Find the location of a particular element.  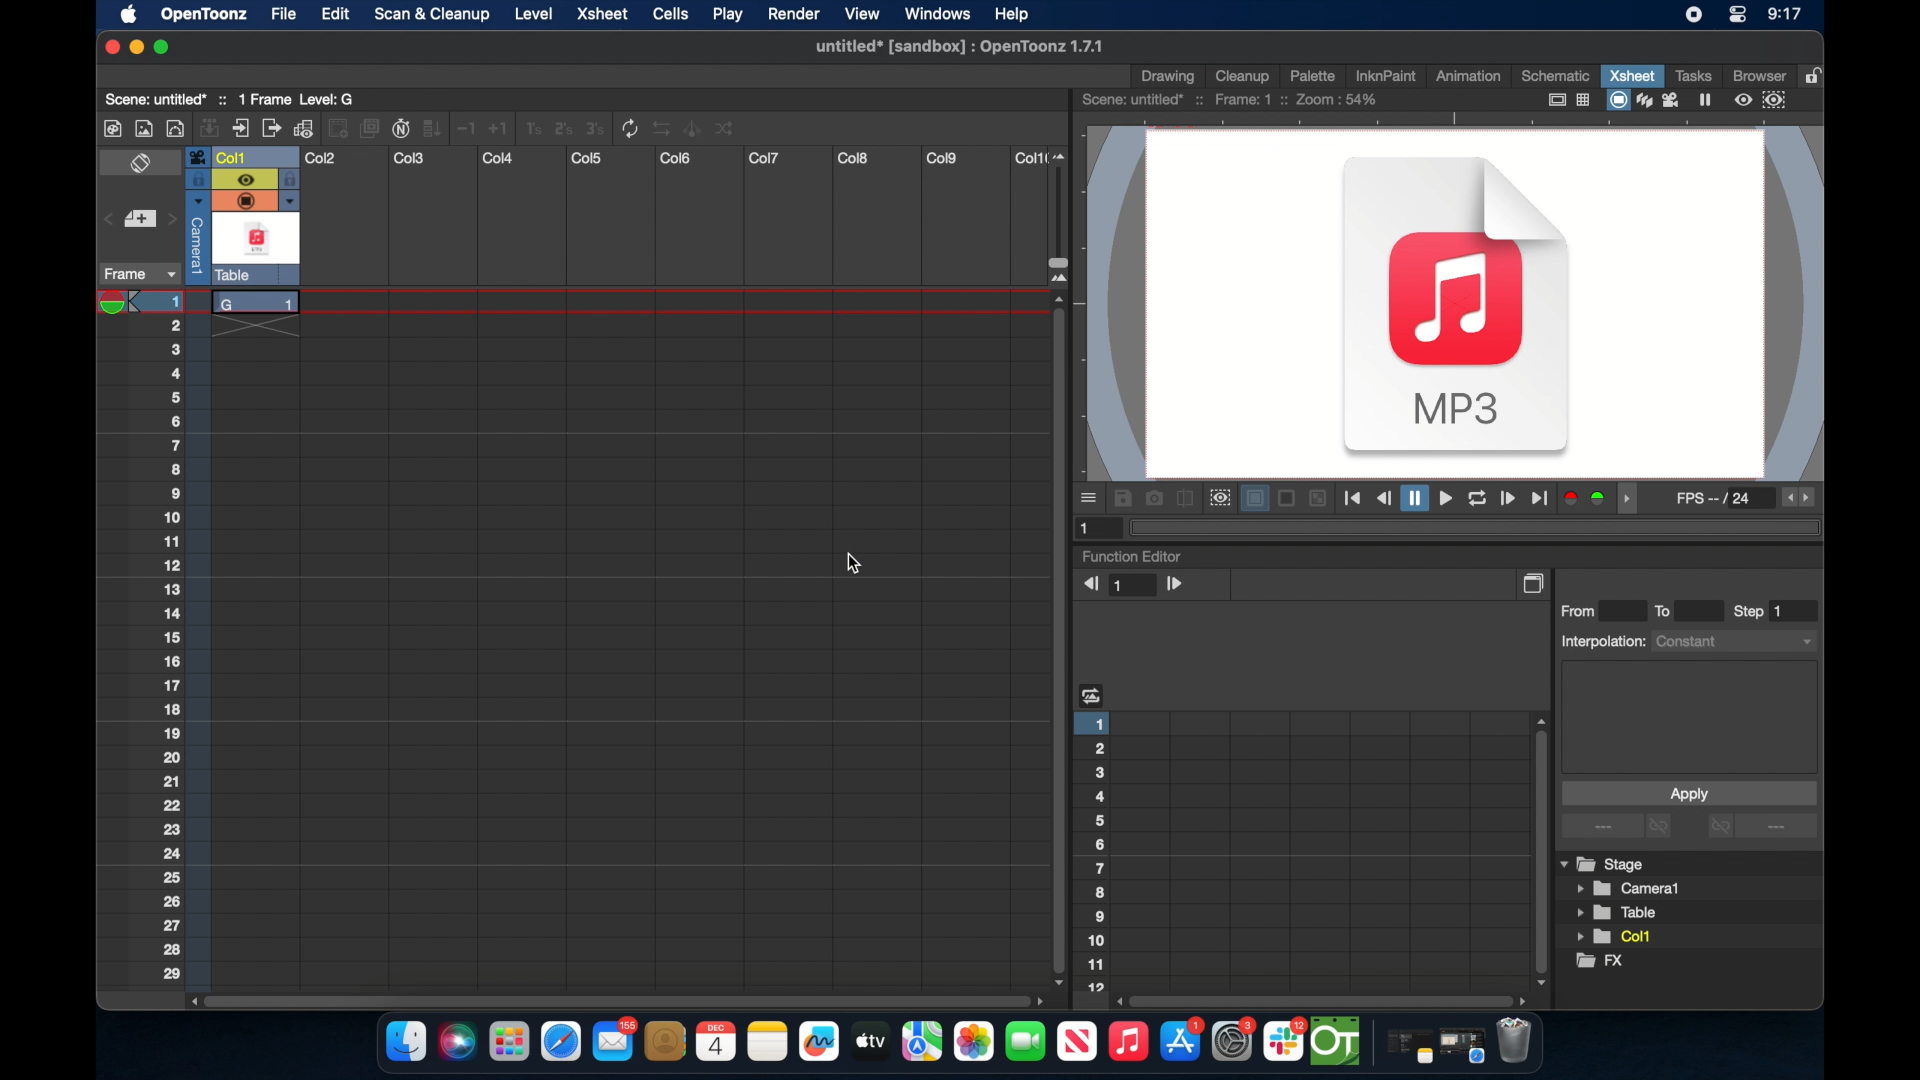

guide options is located at coordinates (1567, 100).